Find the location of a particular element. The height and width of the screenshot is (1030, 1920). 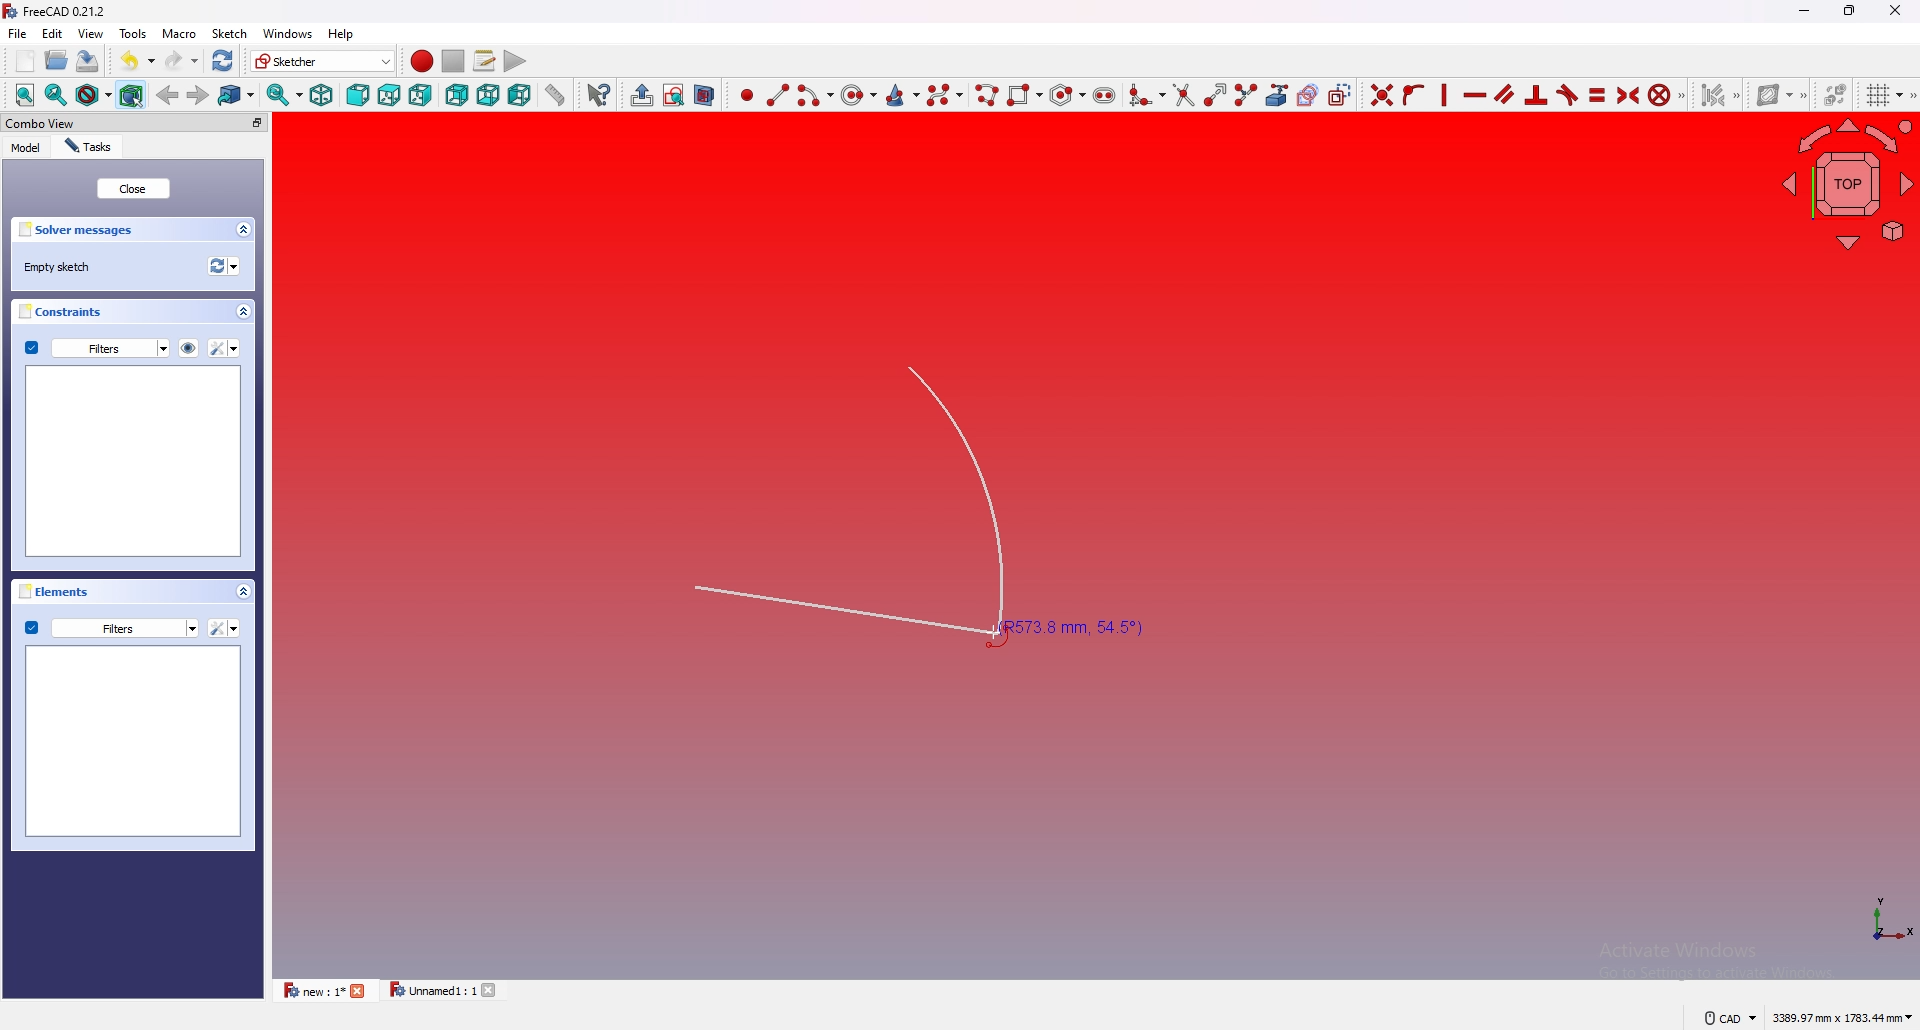

settings is located at coordinates (226, 348).